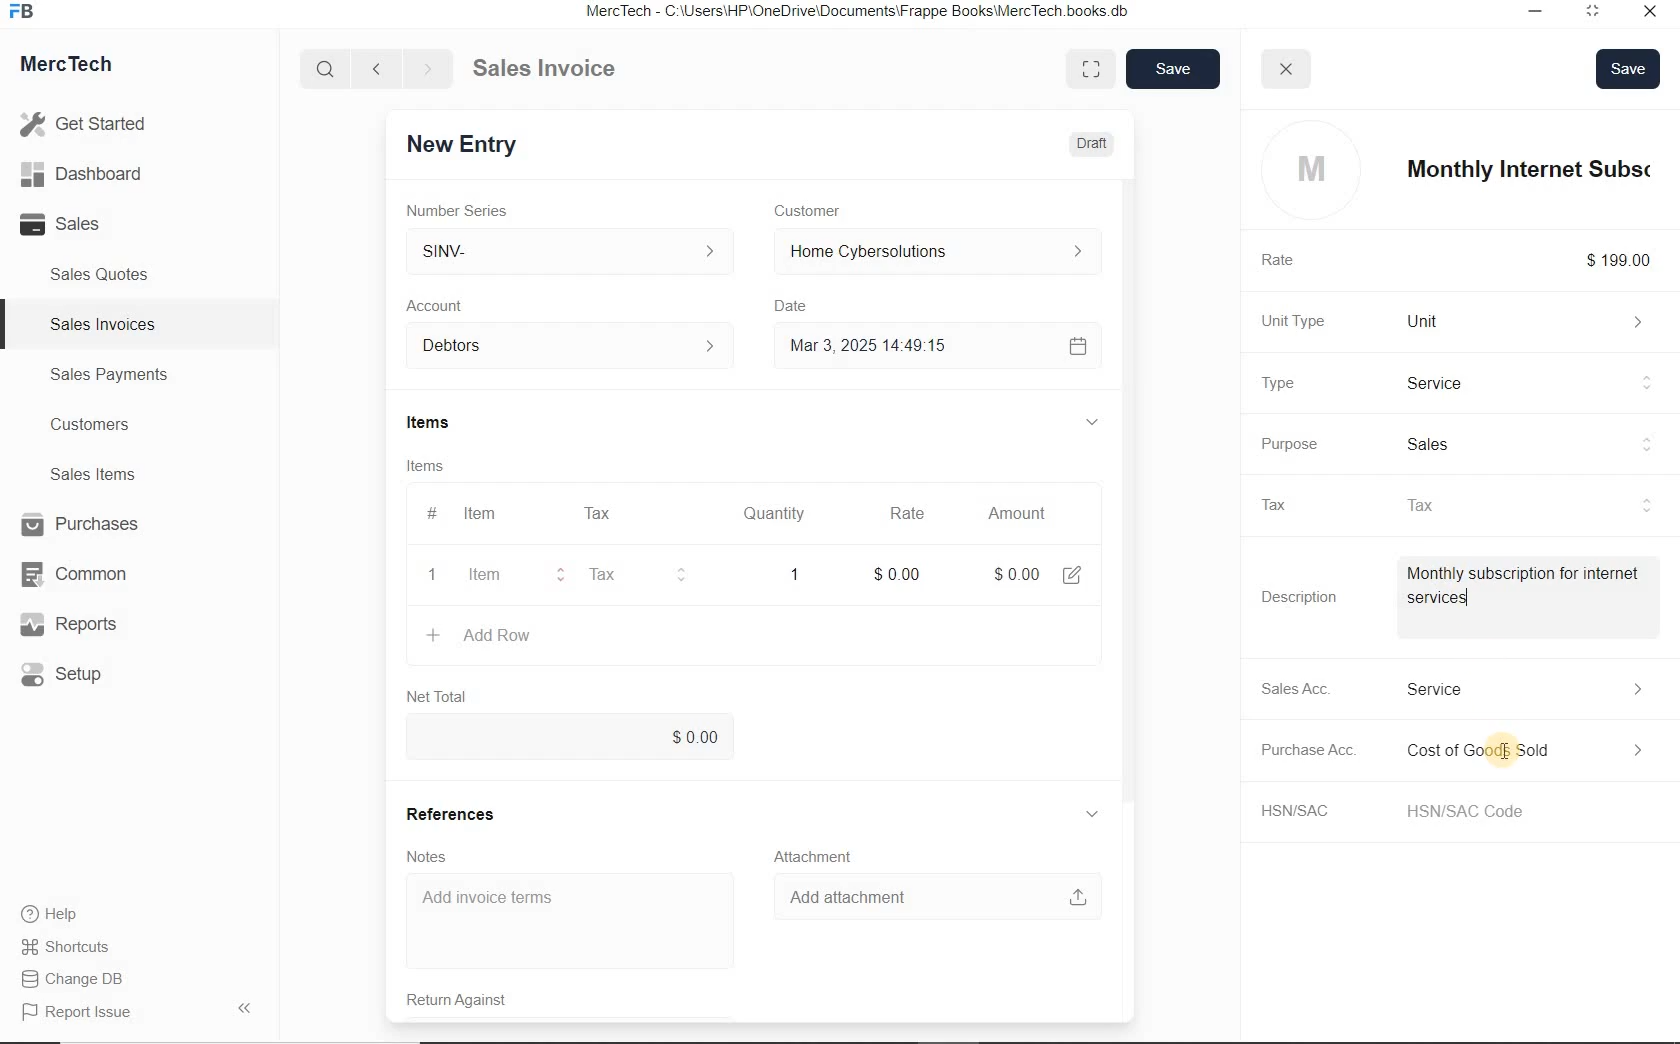 The width and height of the screenshot is (1680, 1044). What do you see at coordinates (1517, 505) in the screenshot?
I see `tax` at bounding box center [1517, 505].